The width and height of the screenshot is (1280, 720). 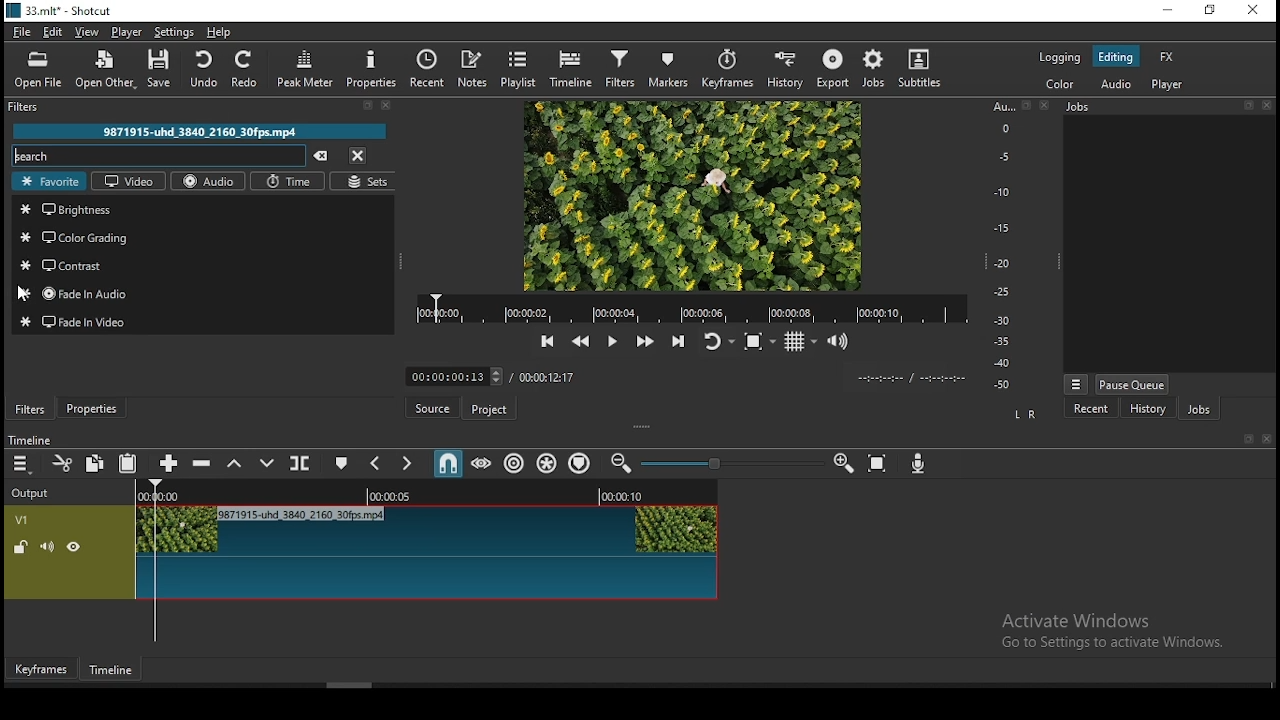 I want to click on audio, so click(x=1118, y=84).